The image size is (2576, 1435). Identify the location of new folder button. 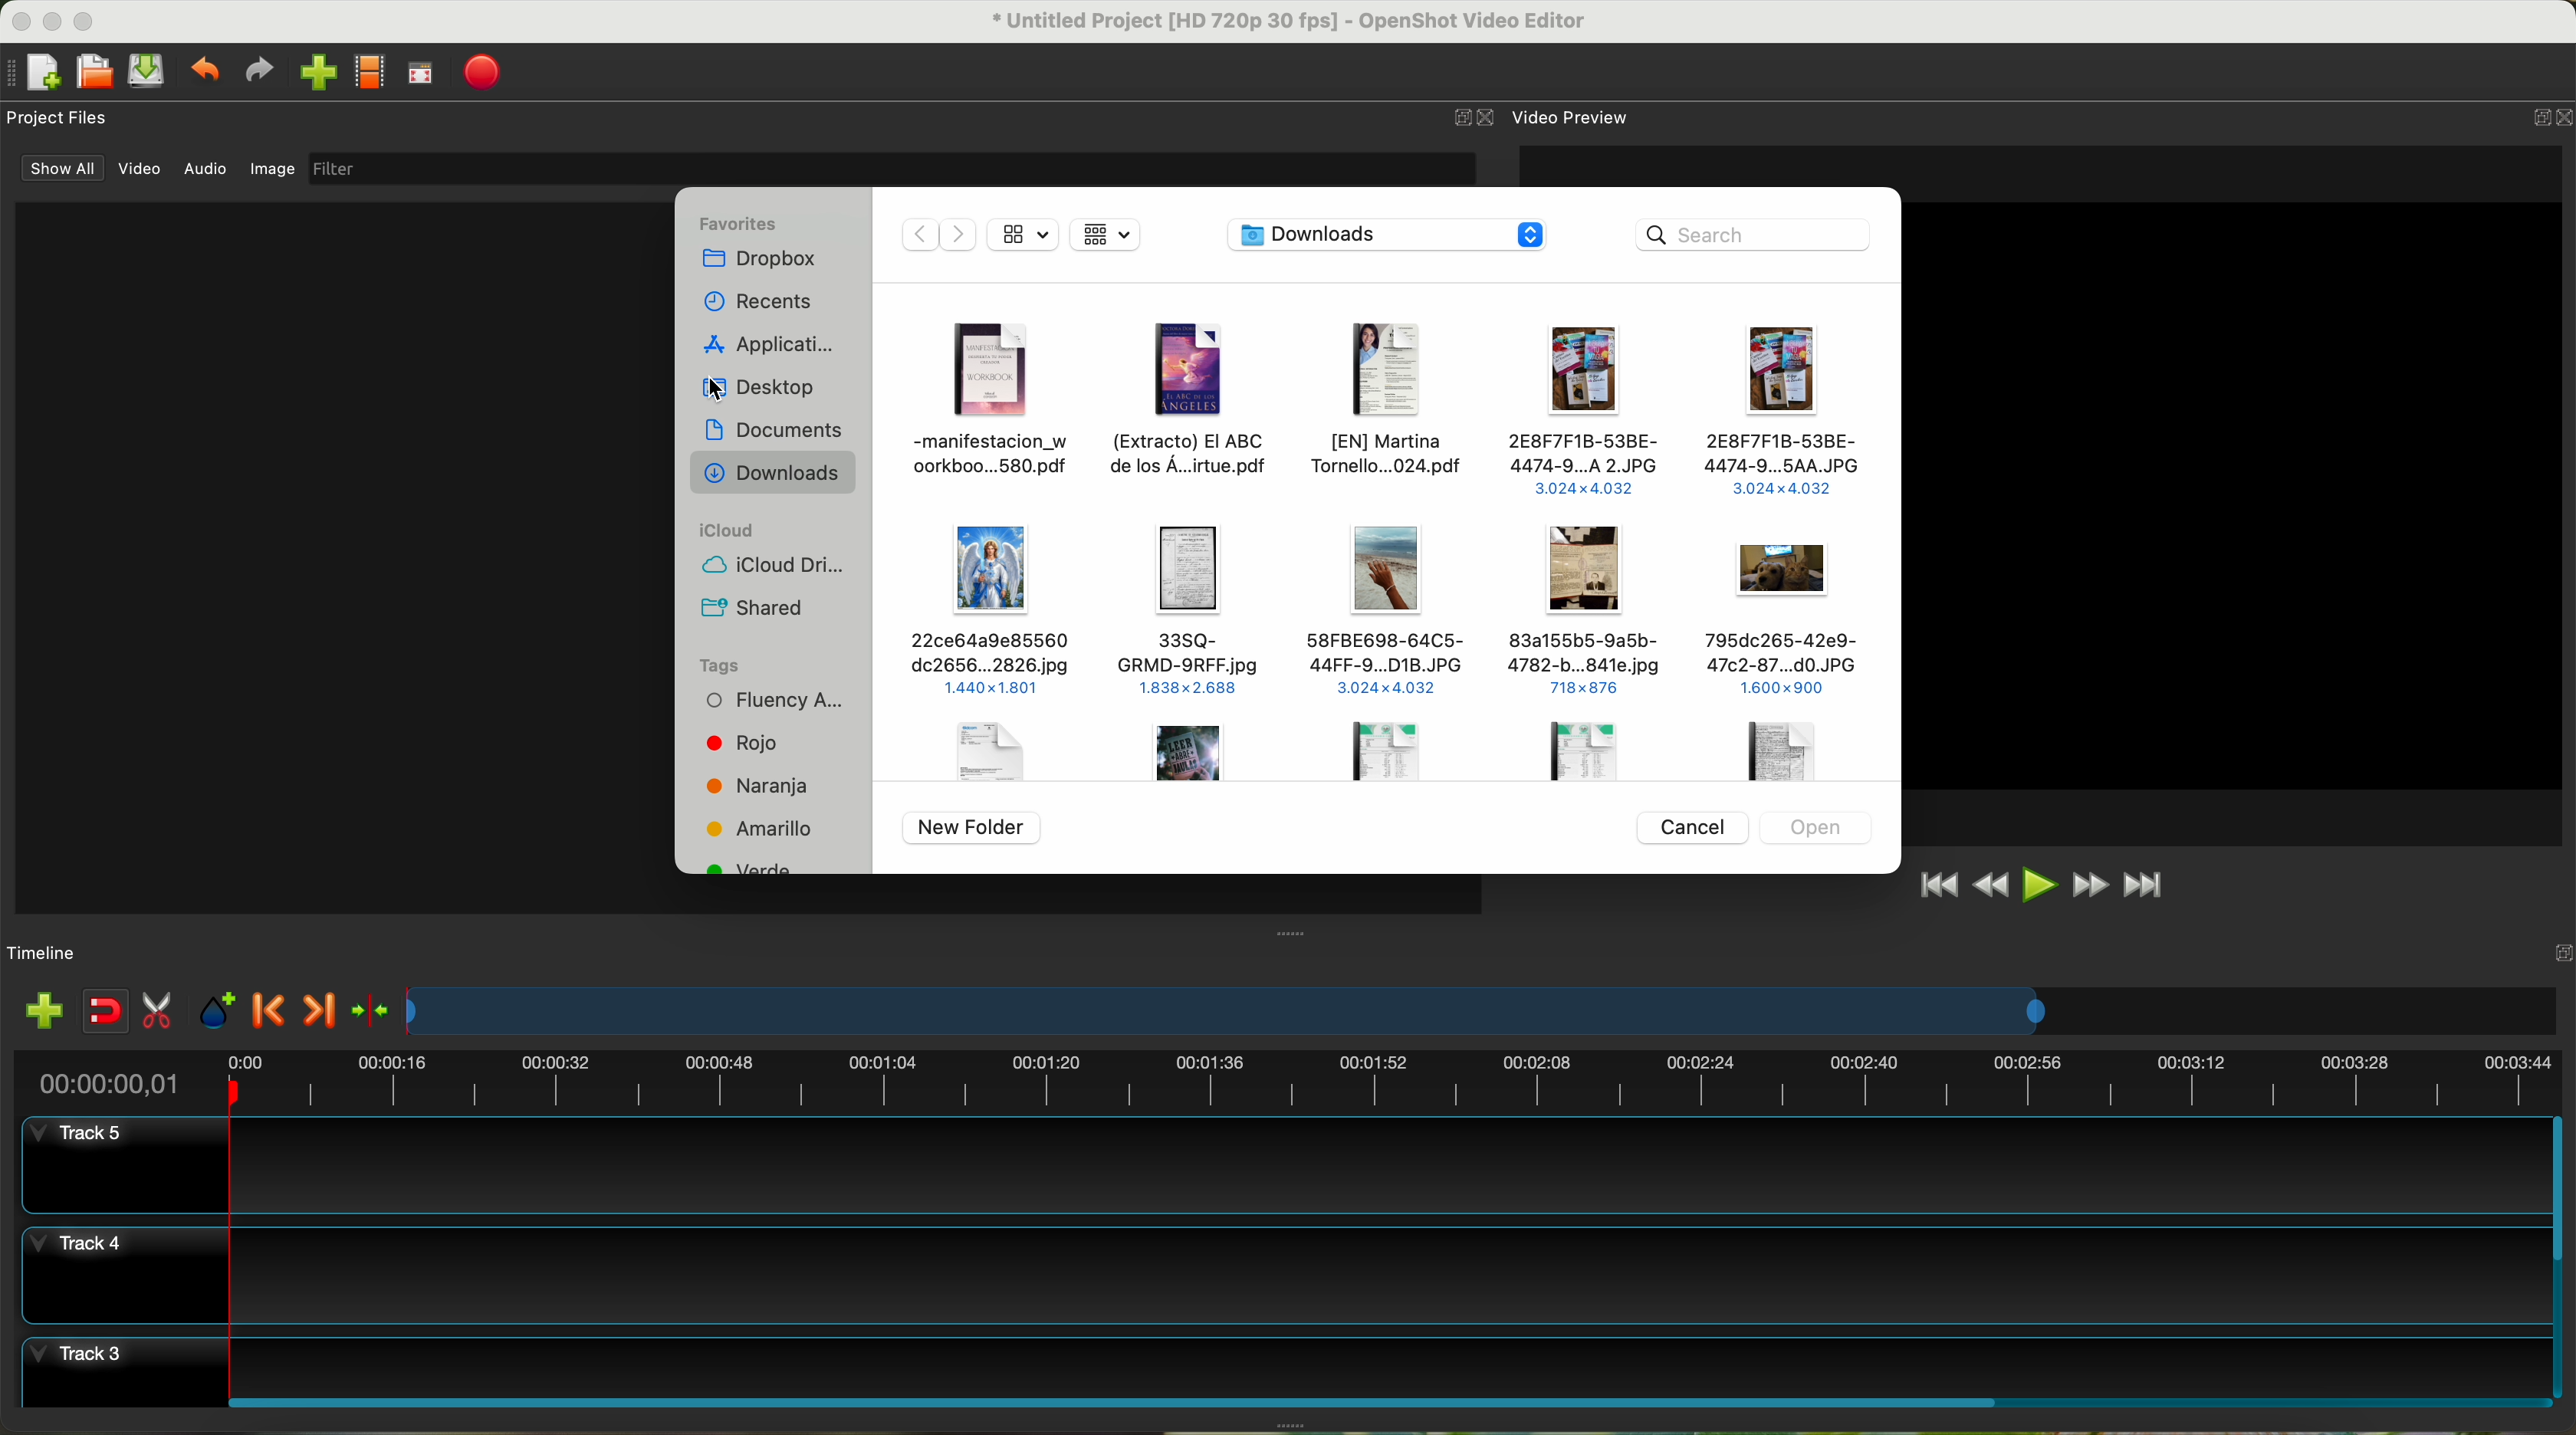
(972, 828).